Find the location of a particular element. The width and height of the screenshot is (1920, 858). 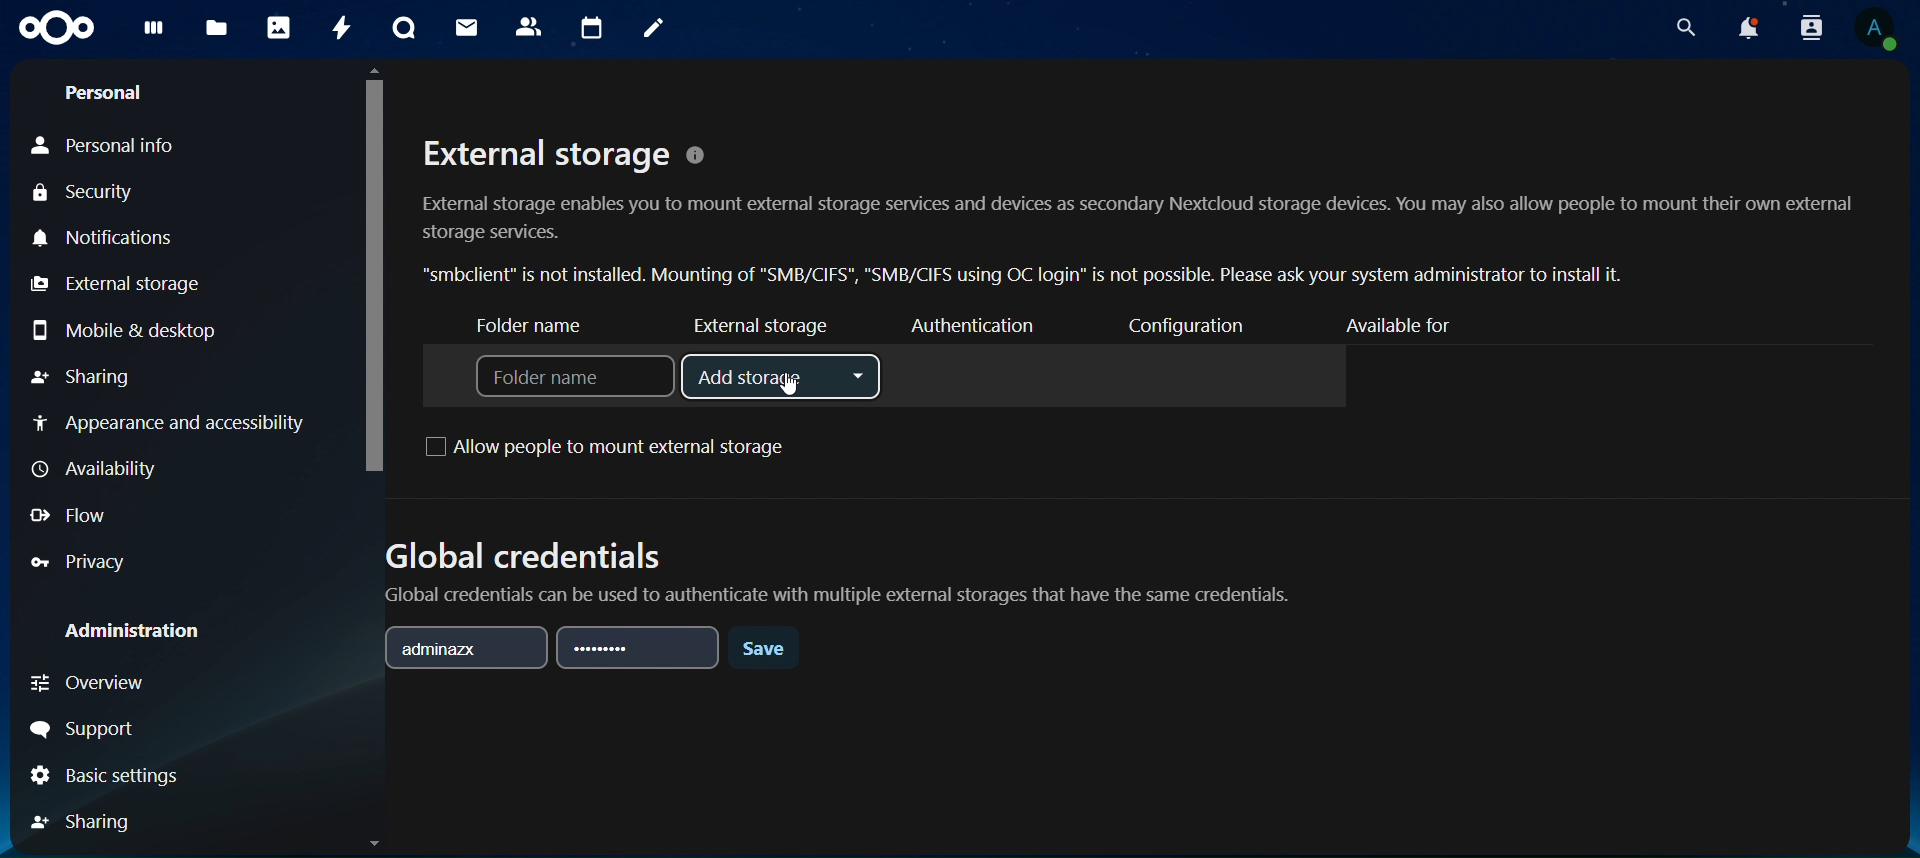

availiabilty is located at coordinates (100, 469).